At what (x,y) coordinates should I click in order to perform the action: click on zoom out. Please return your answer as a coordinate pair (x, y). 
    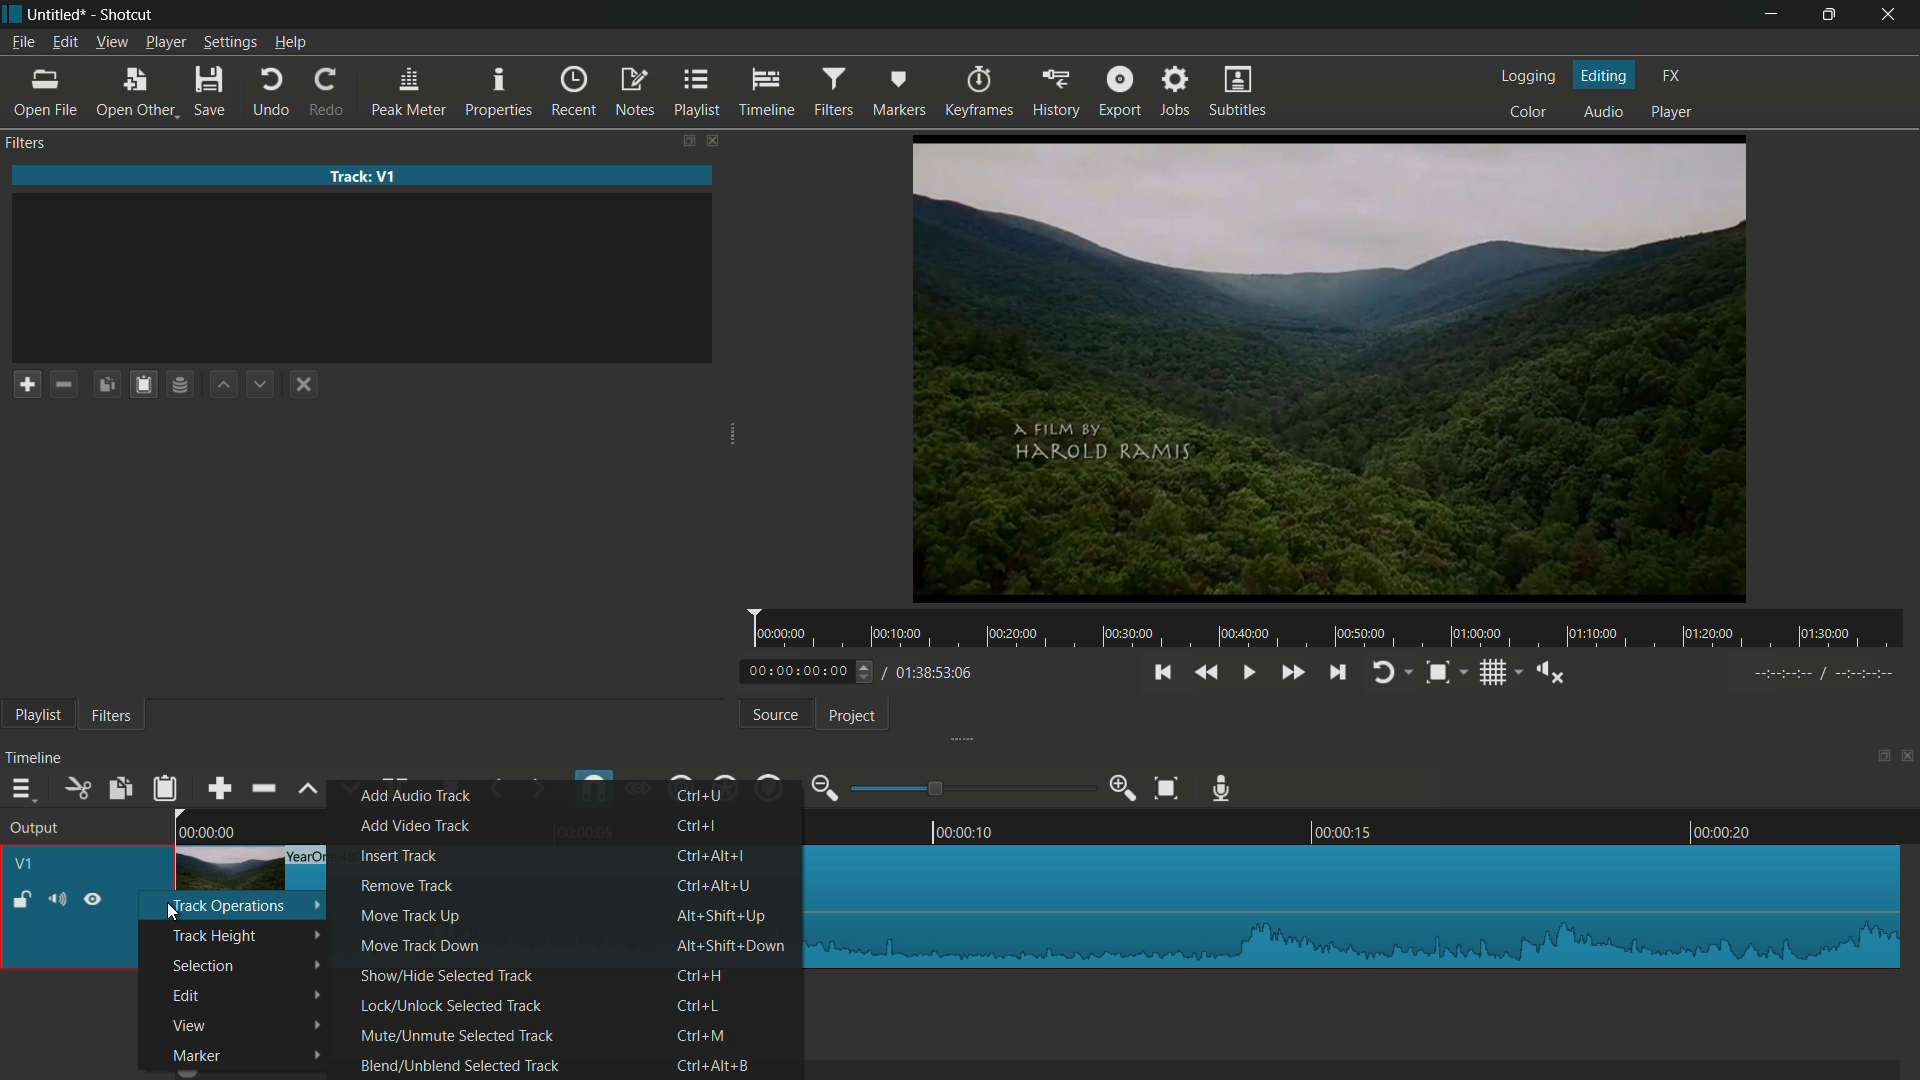
    Looking at the image, I should click on (823, 788).